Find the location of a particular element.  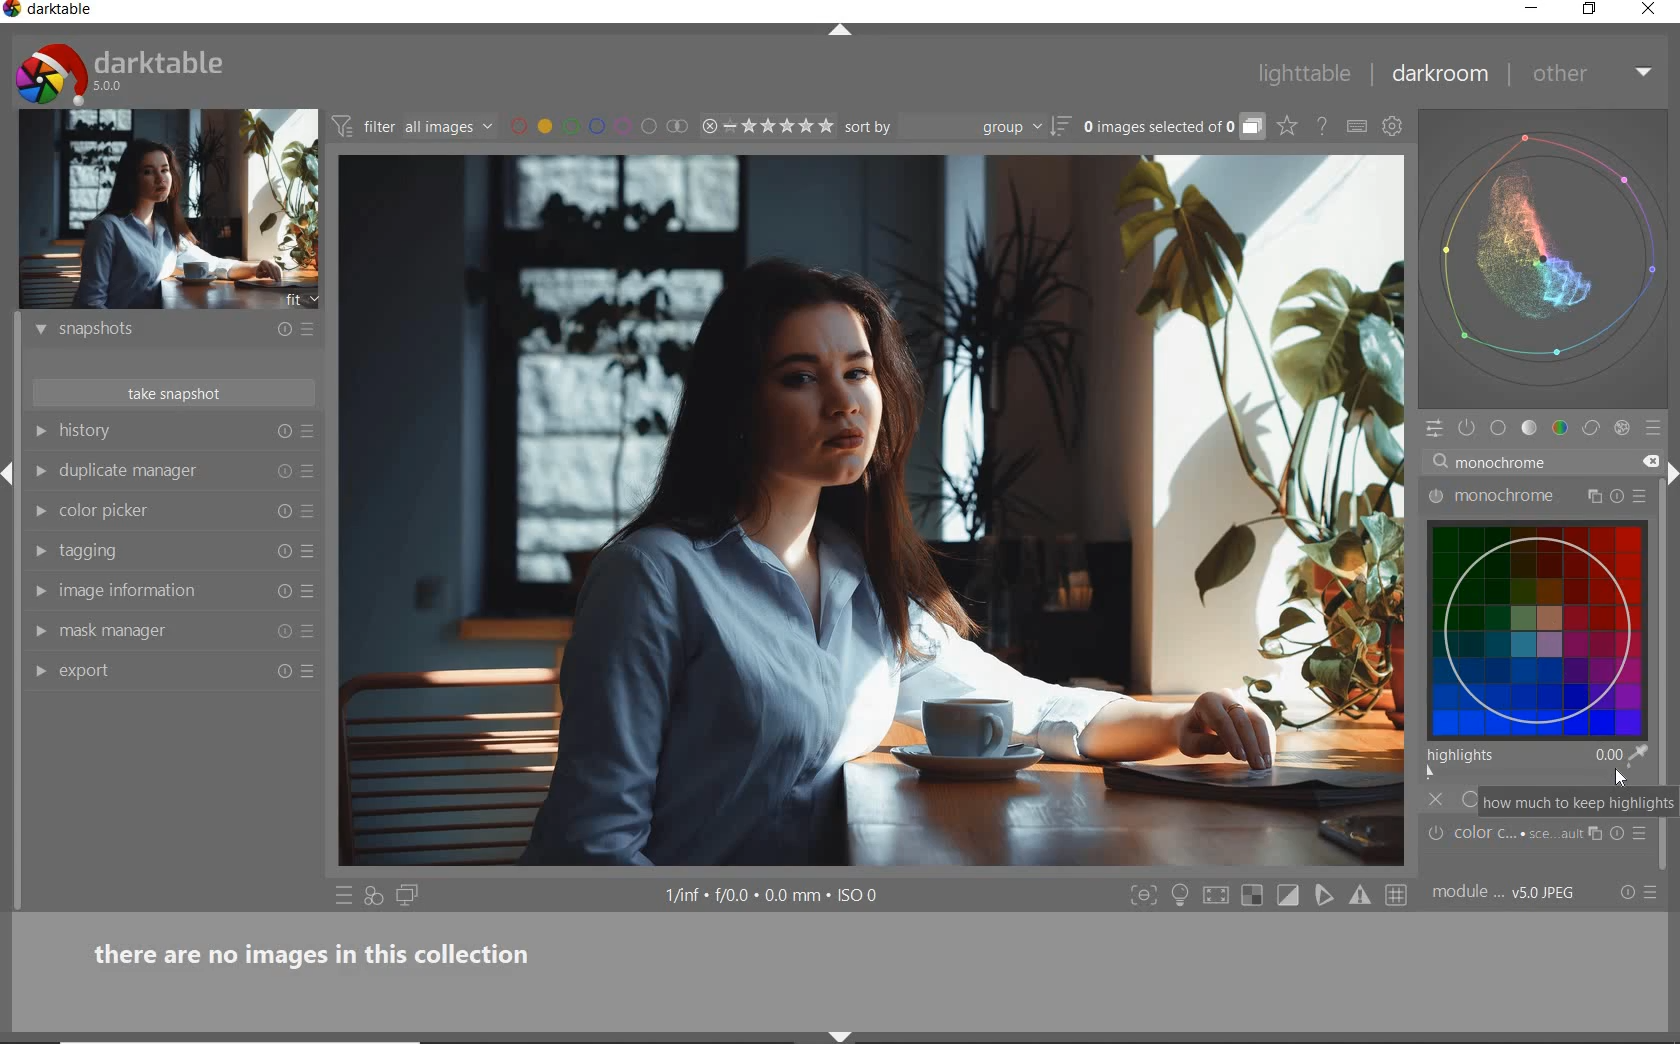

other is located at coordinates (1595, 73).